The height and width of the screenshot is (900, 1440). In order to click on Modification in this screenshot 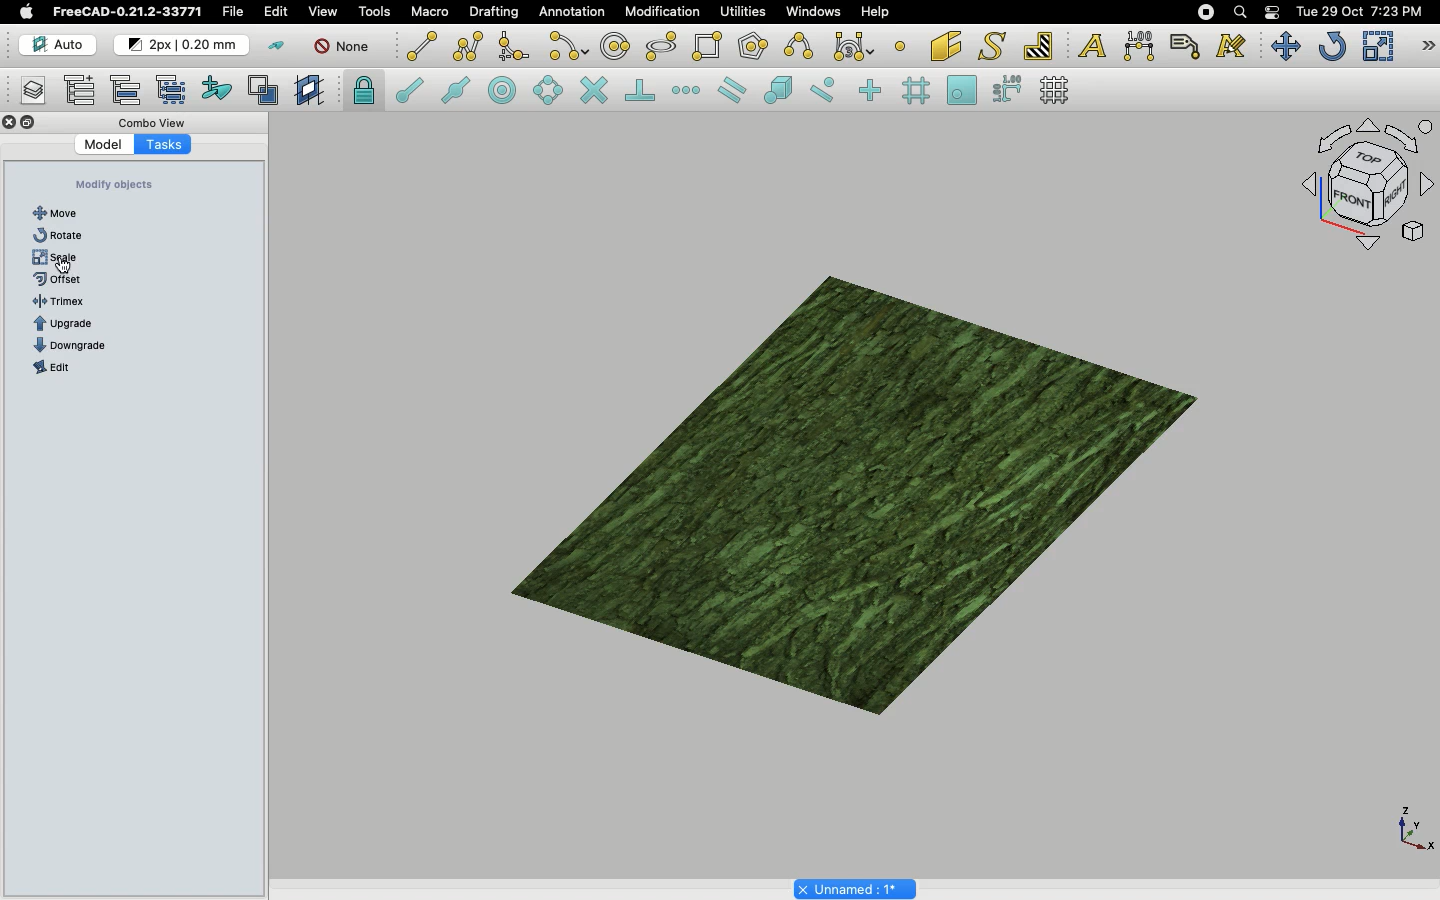, I will do `click(656, 11)`.